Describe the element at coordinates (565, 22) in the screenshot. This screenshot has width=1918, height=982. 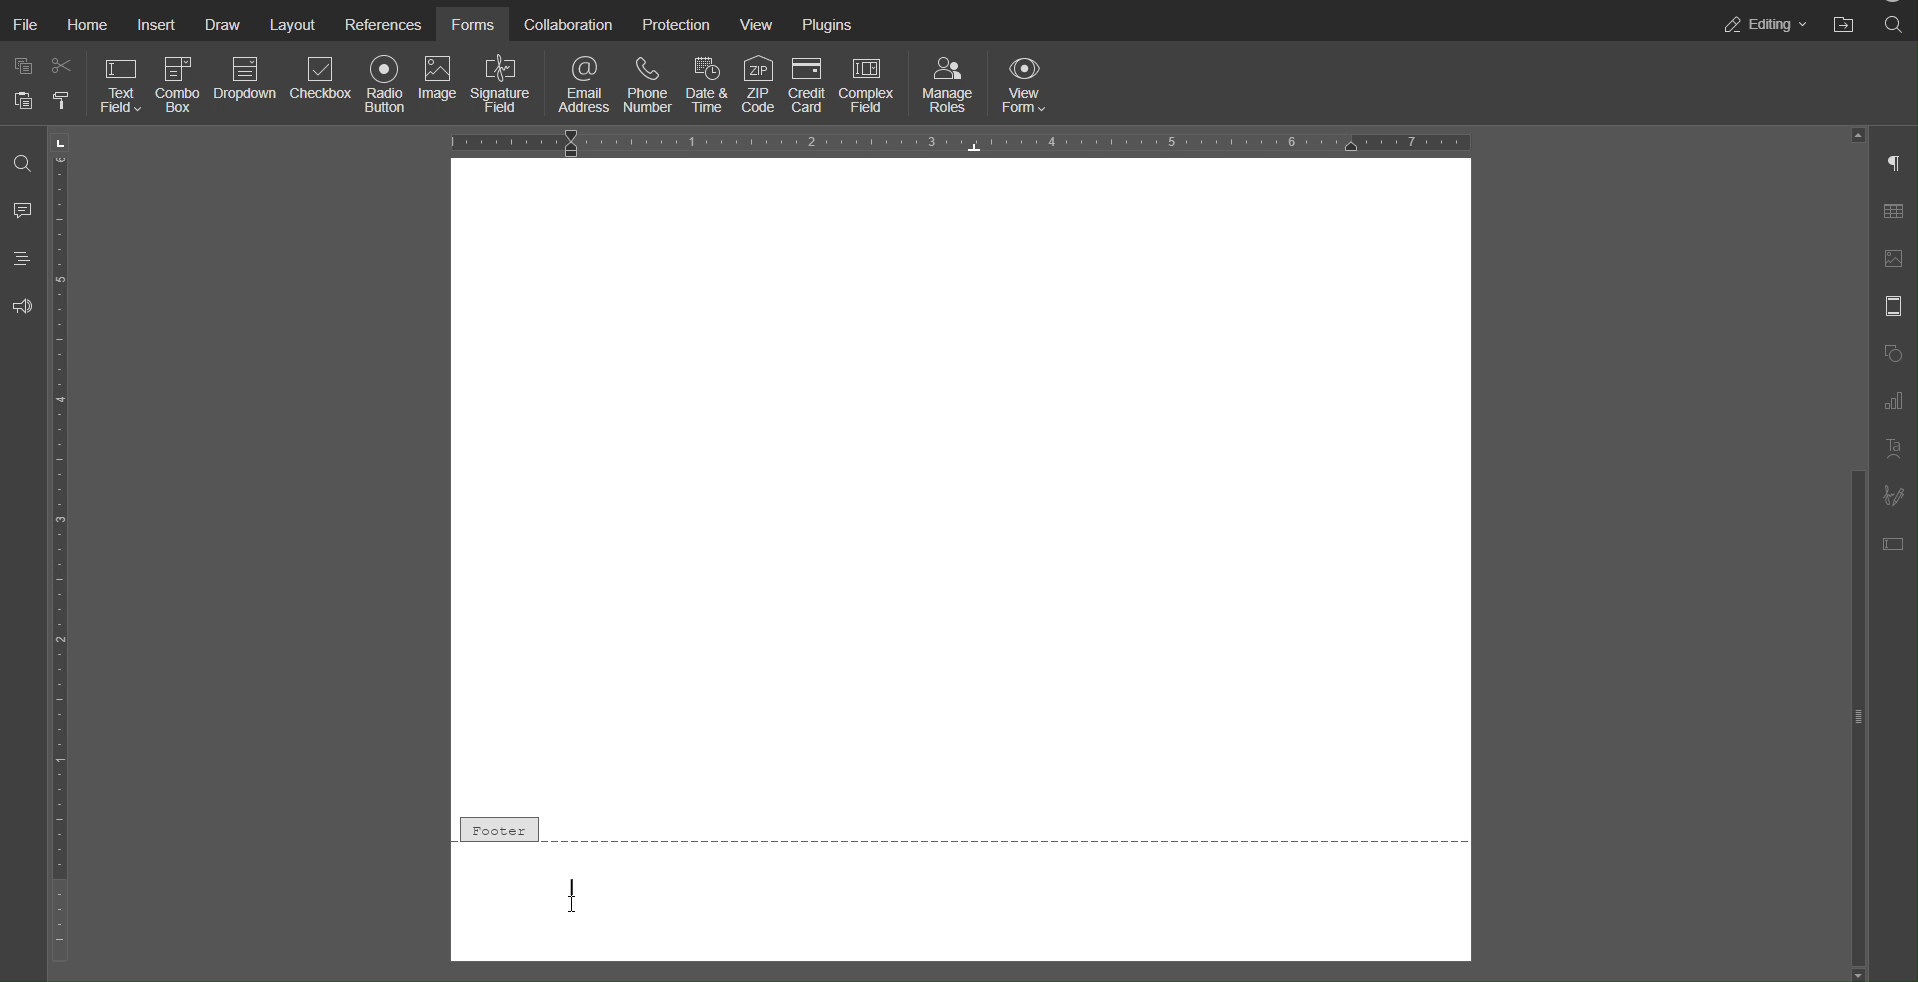
I see `Collaboration` at that location.